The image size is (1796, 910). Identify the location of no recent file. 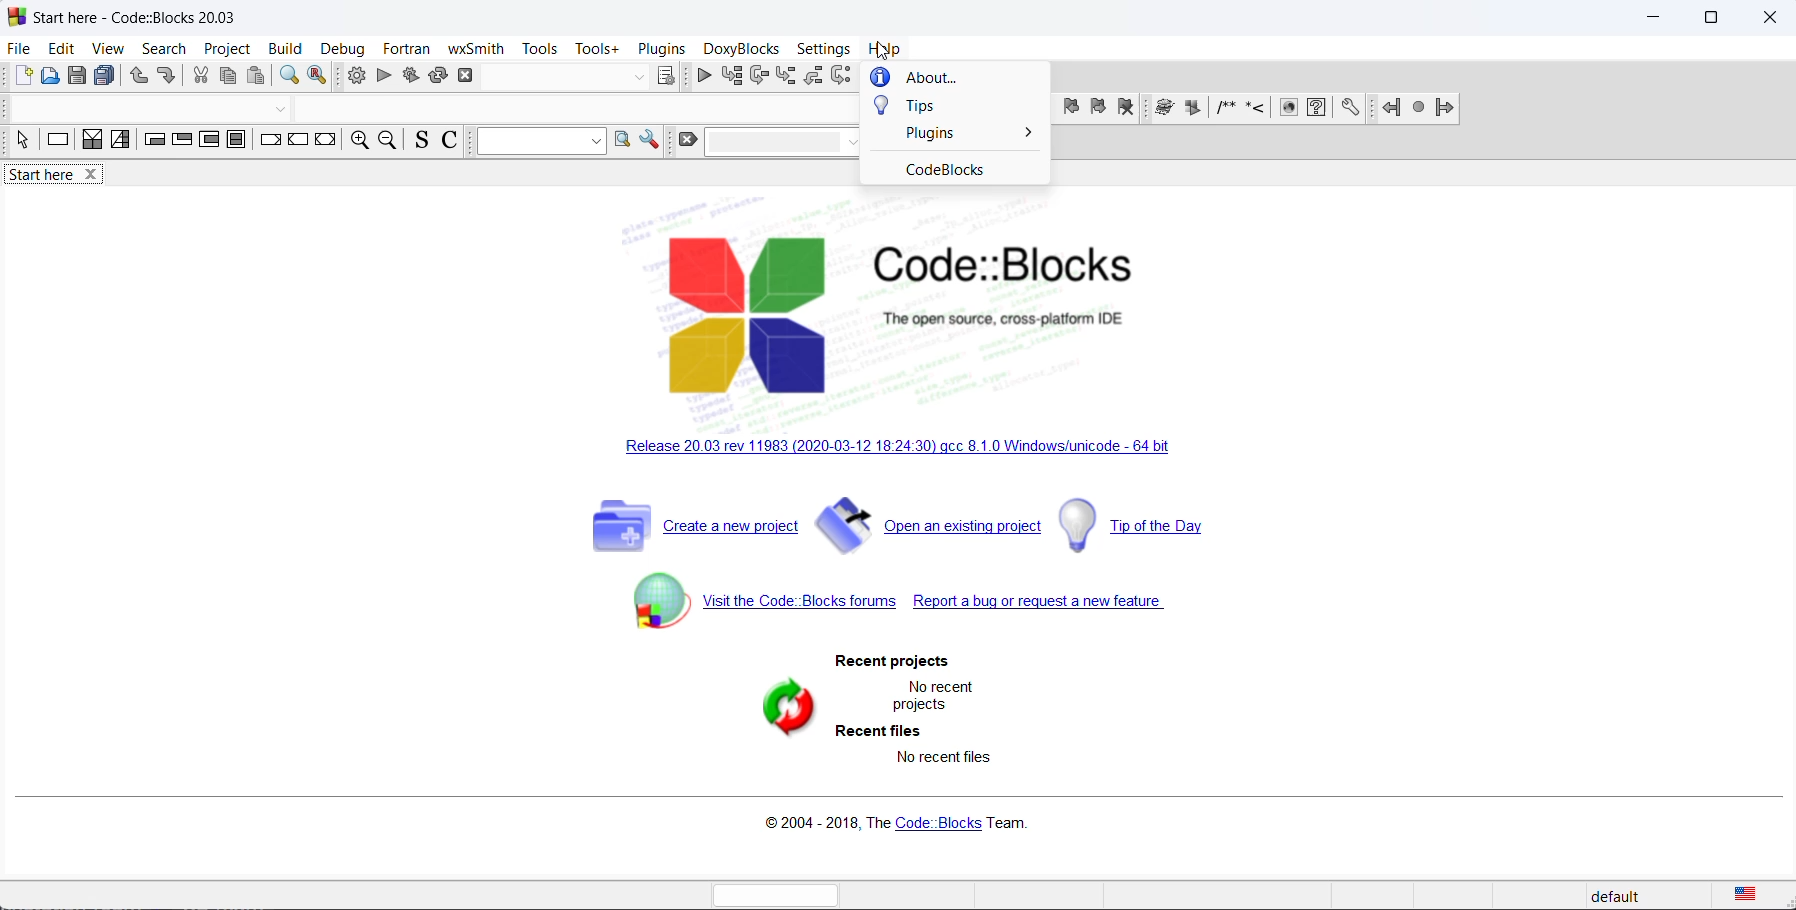
(942, 759).